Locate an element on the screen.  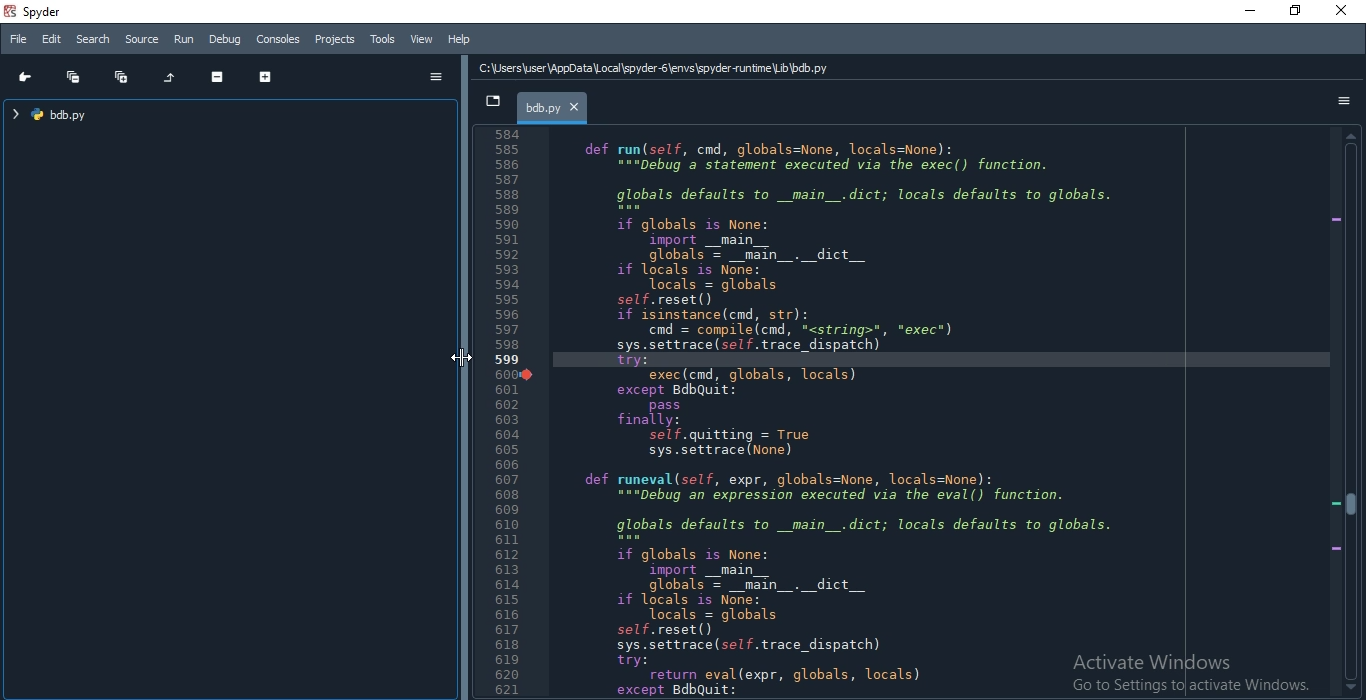
scroll bar is located at coordinates (1351, 412).